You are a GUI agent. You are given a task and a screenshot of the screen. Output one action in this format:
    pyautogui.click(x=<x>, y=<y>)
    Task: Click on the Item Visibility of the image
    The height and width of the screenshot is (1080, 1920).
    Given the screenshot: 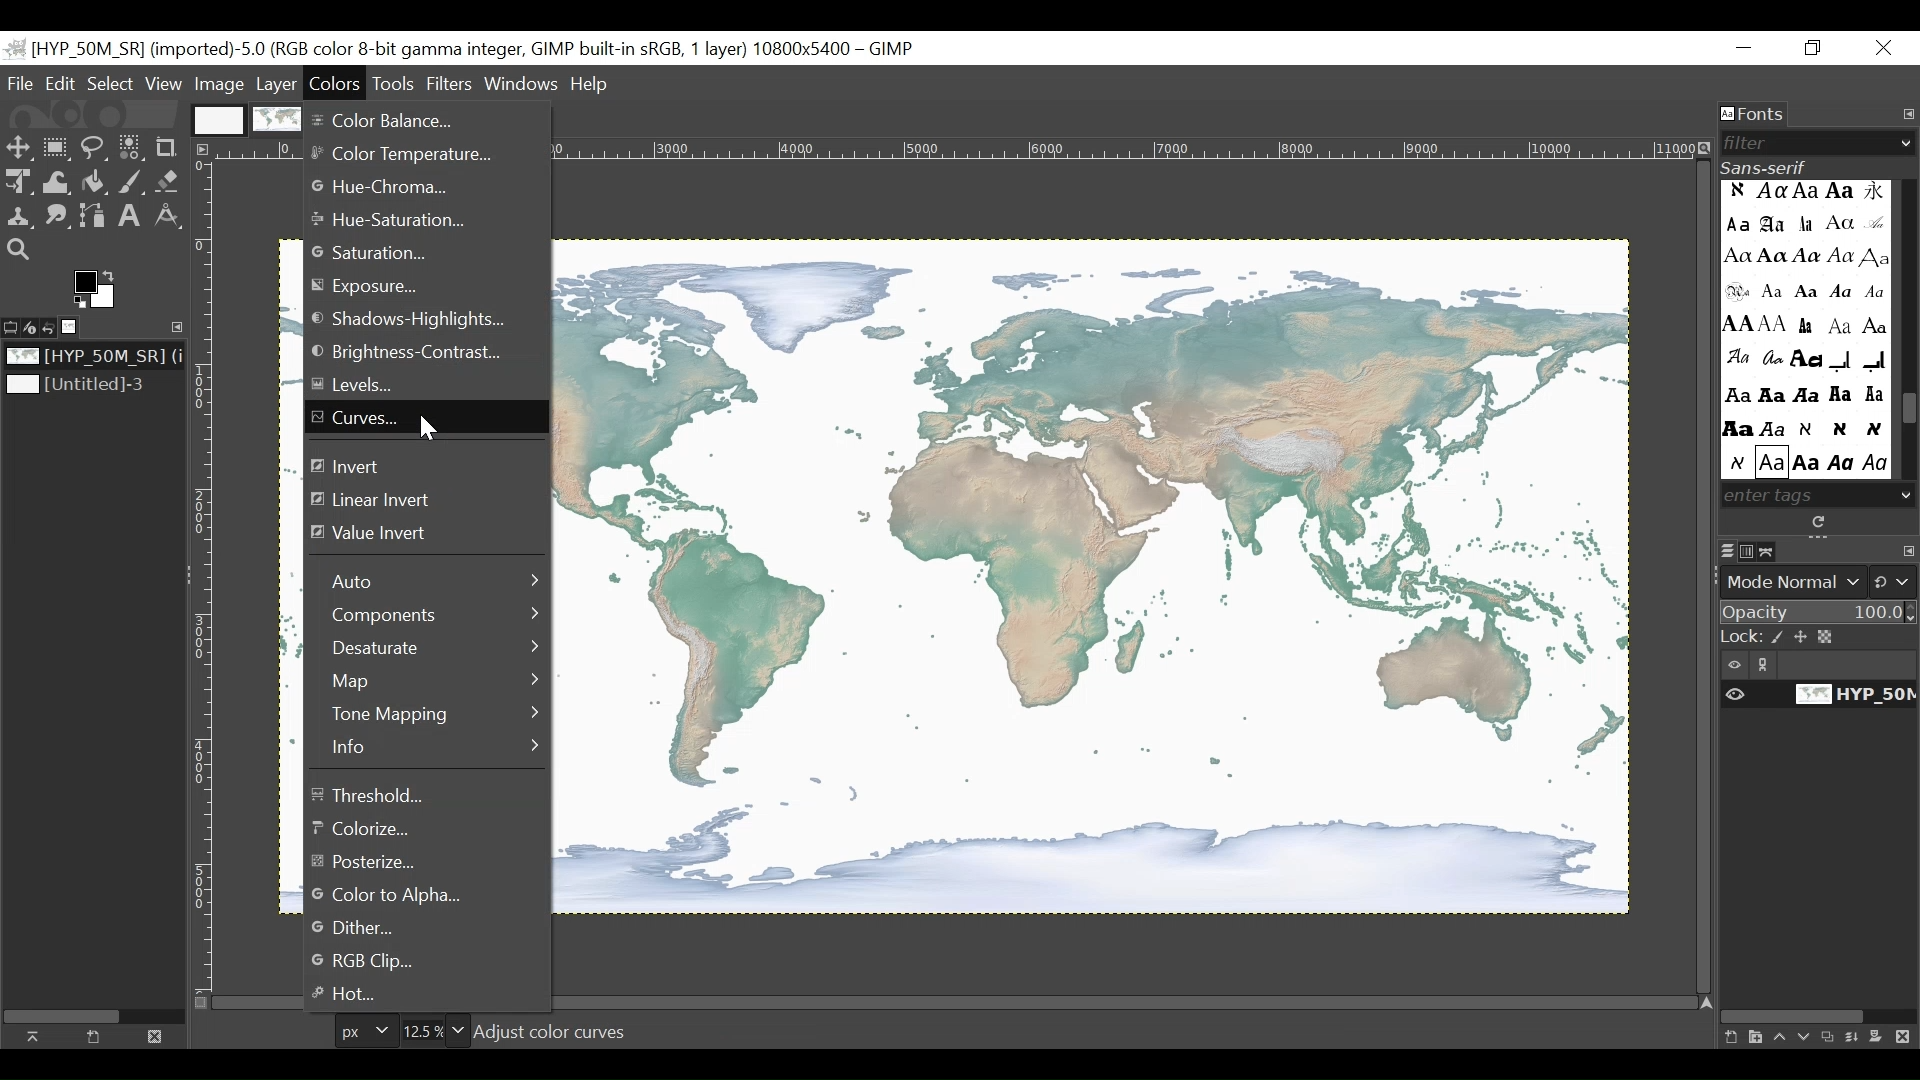 What is the action you would take?
    pyautogui.click(x=1815, y=695)
    